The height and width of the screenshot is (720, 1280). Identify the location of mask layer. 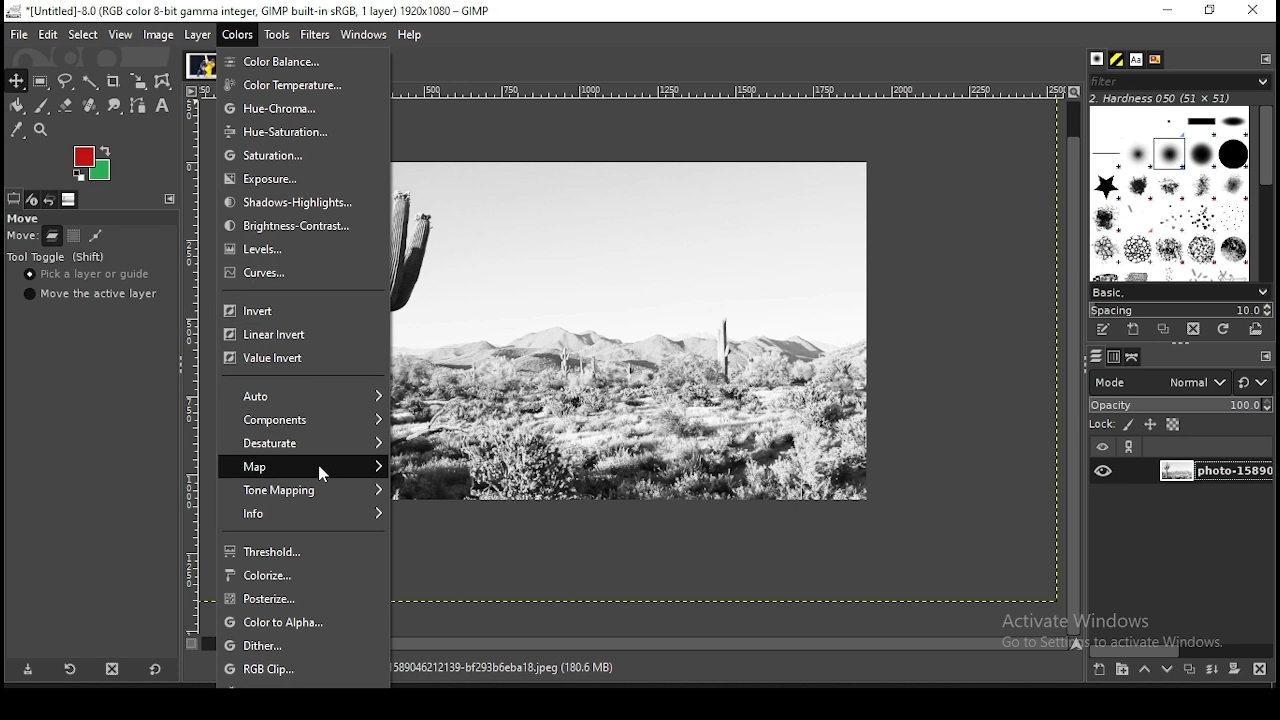
(1234, 670).